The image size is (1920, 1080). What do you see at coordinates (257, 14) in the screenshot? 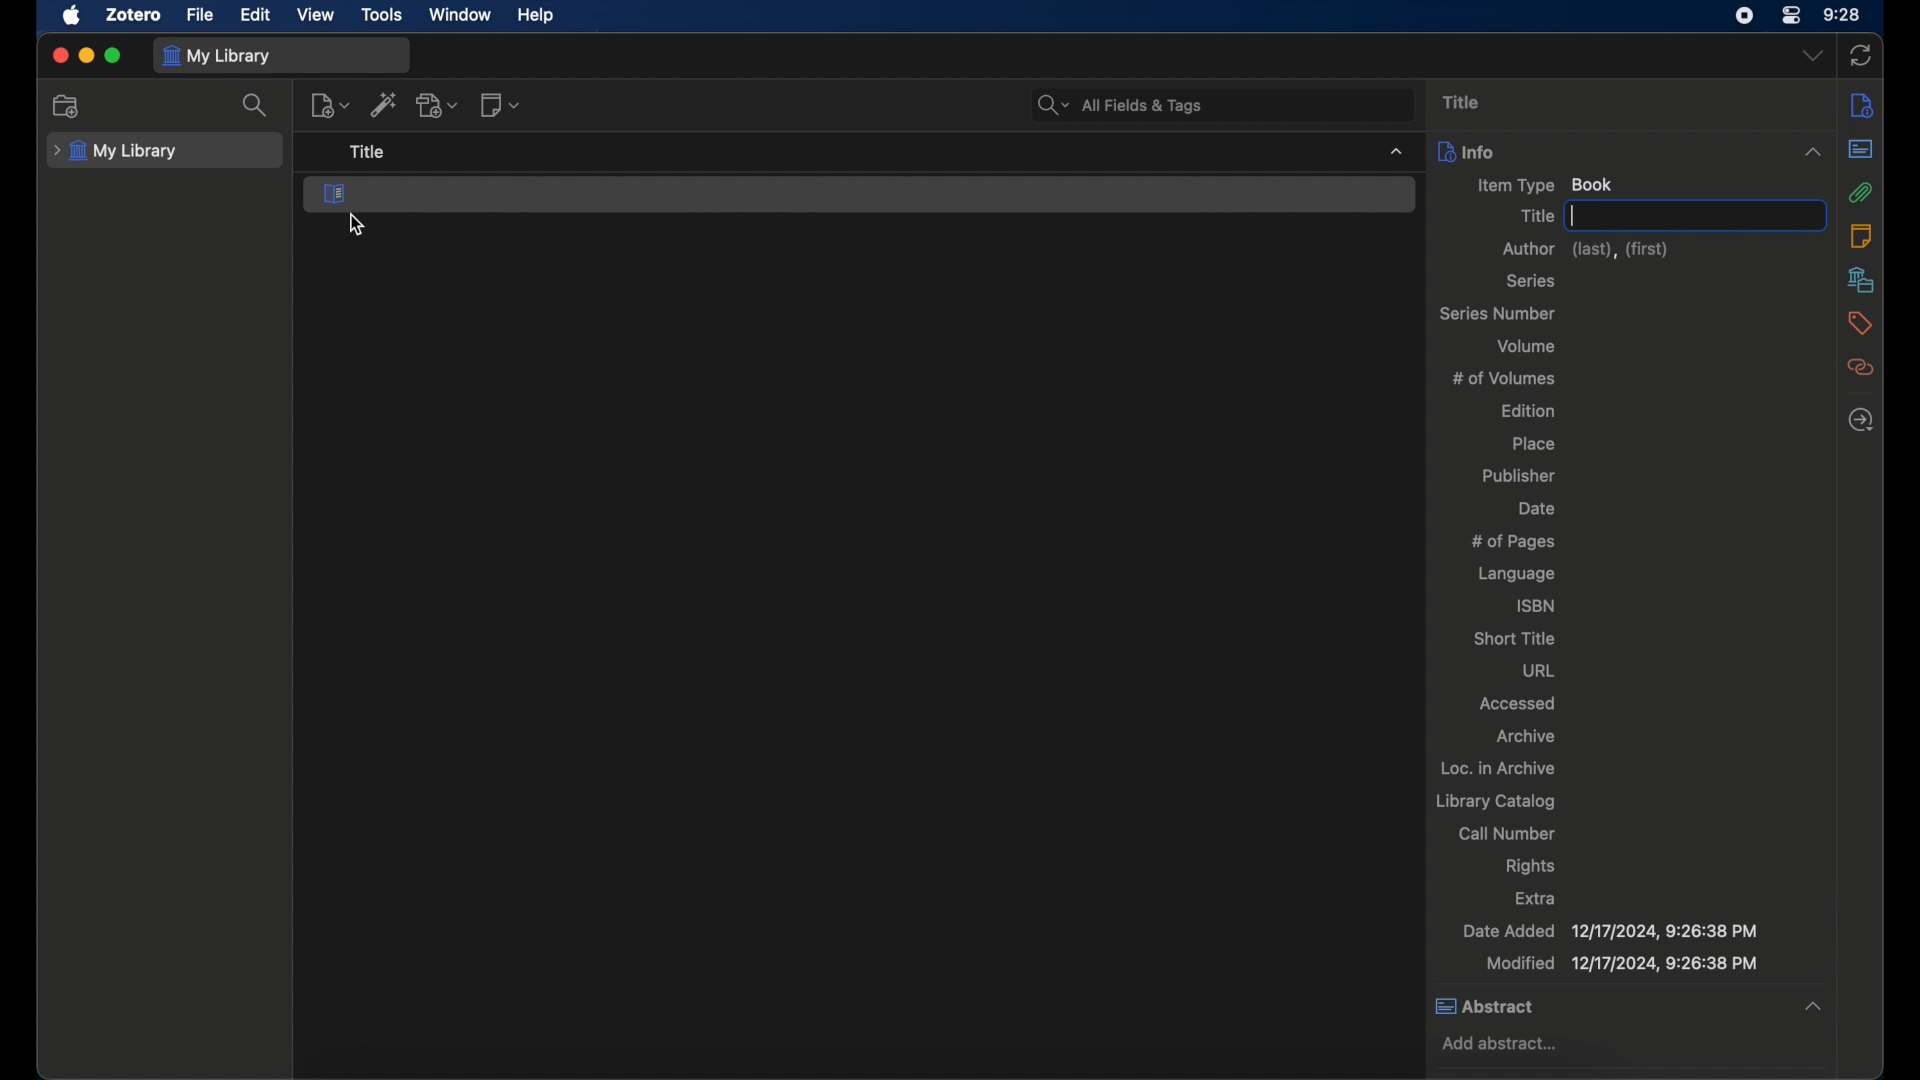
I see `edit` at bounding box center [257, 14].